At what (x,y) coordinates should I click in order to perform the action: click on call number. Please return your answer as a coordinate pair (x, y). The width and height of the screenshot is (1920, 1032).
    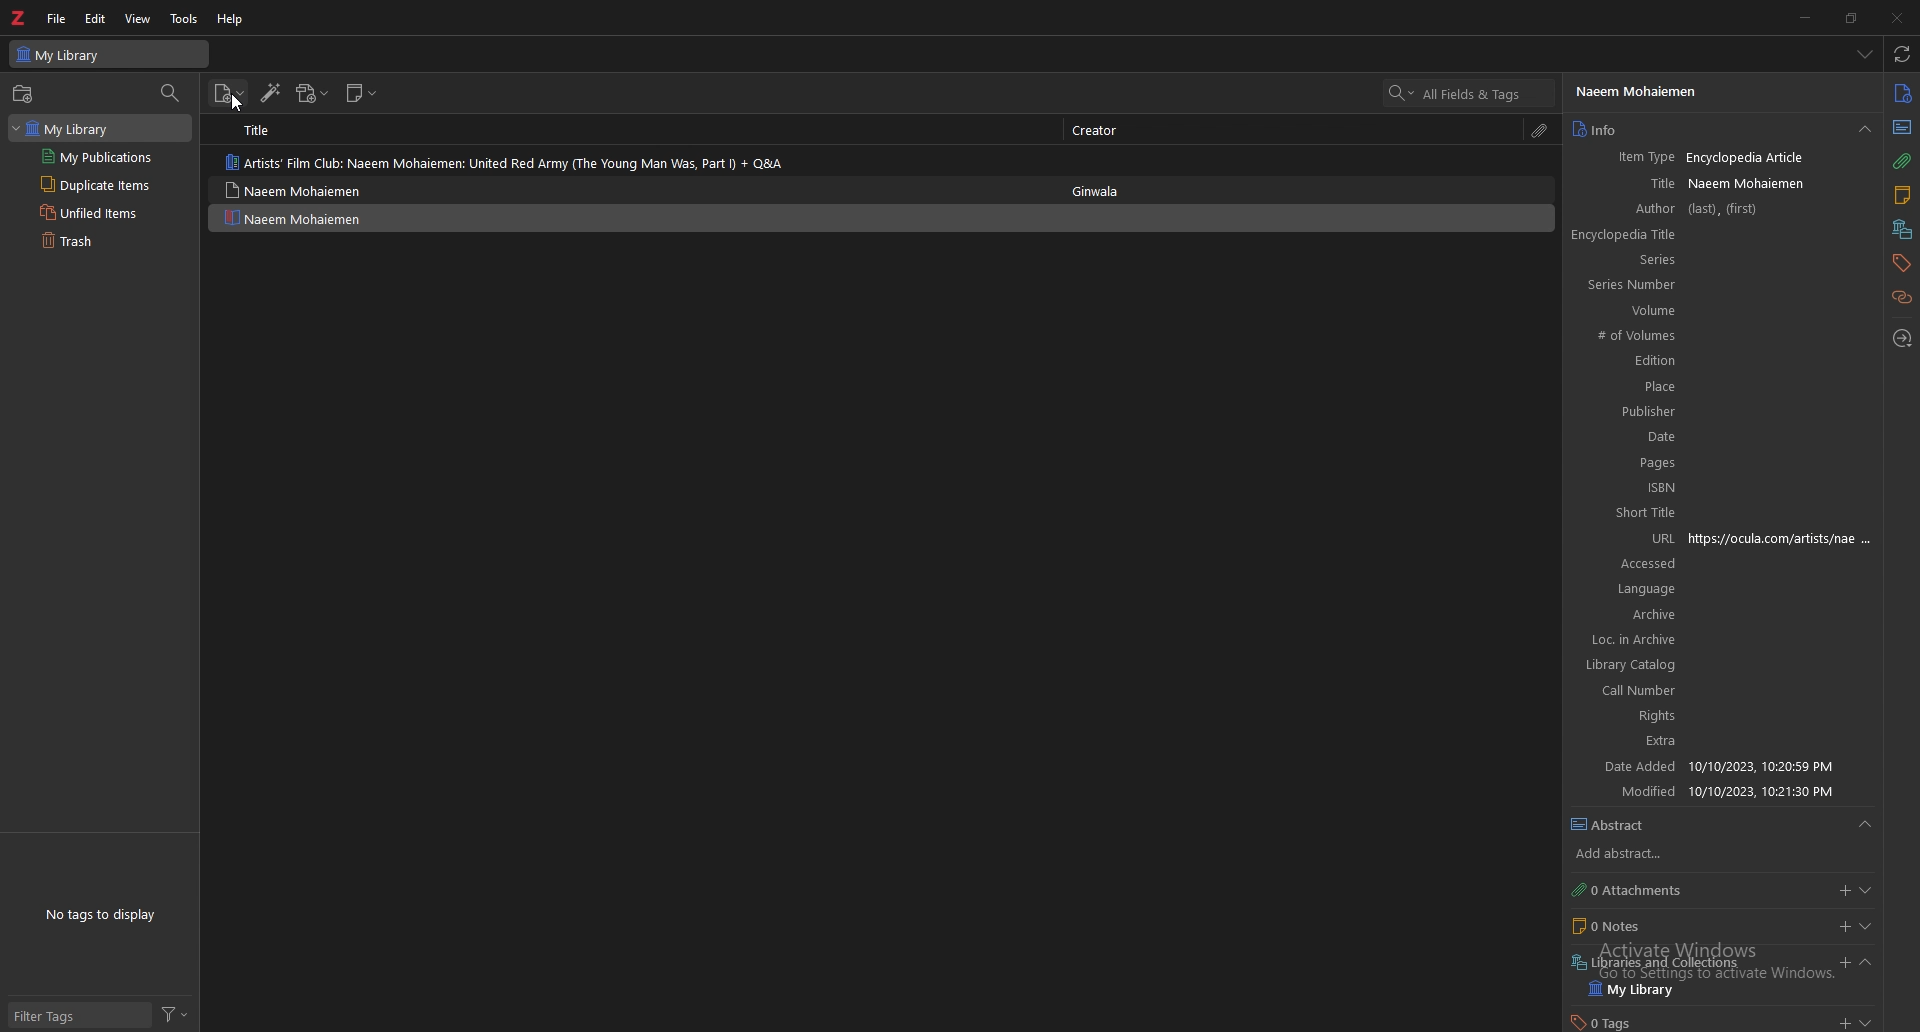
    Looking at the image, I should click on (1628, 691).